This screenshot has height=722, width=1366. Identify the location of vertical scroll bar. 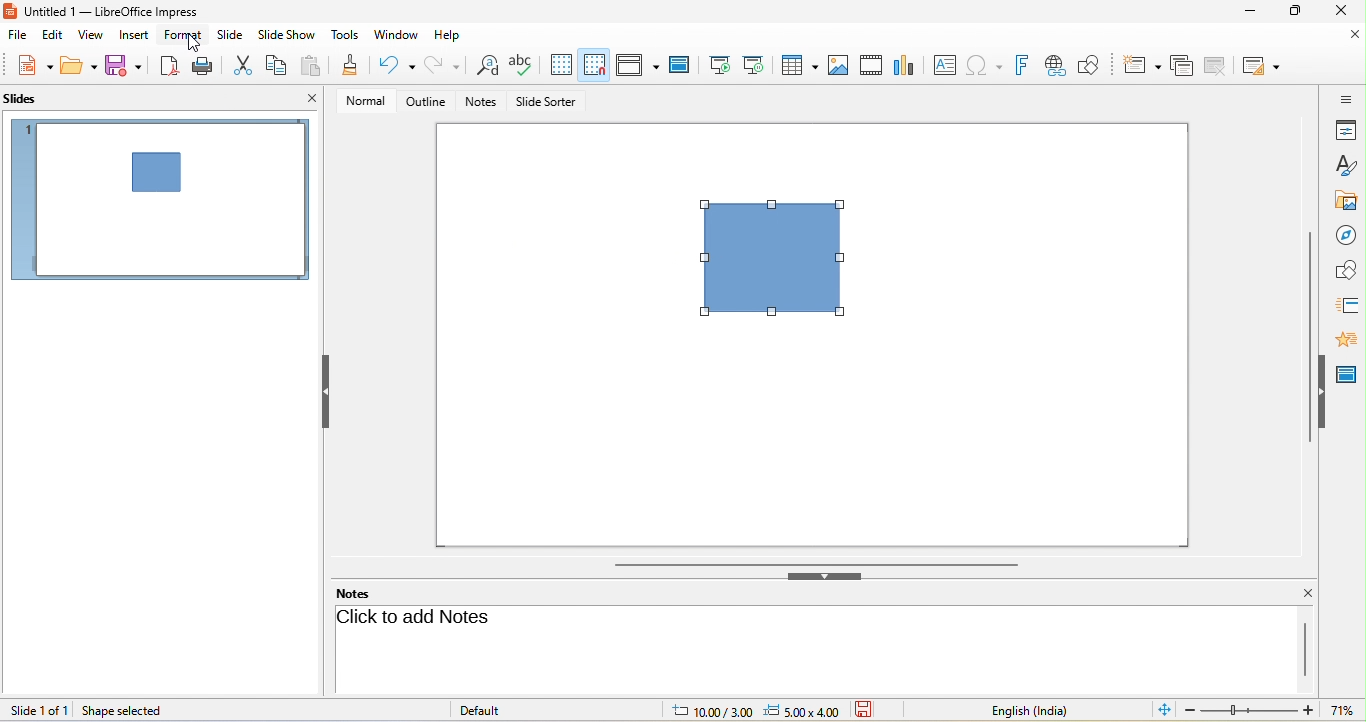
(1308, 338).